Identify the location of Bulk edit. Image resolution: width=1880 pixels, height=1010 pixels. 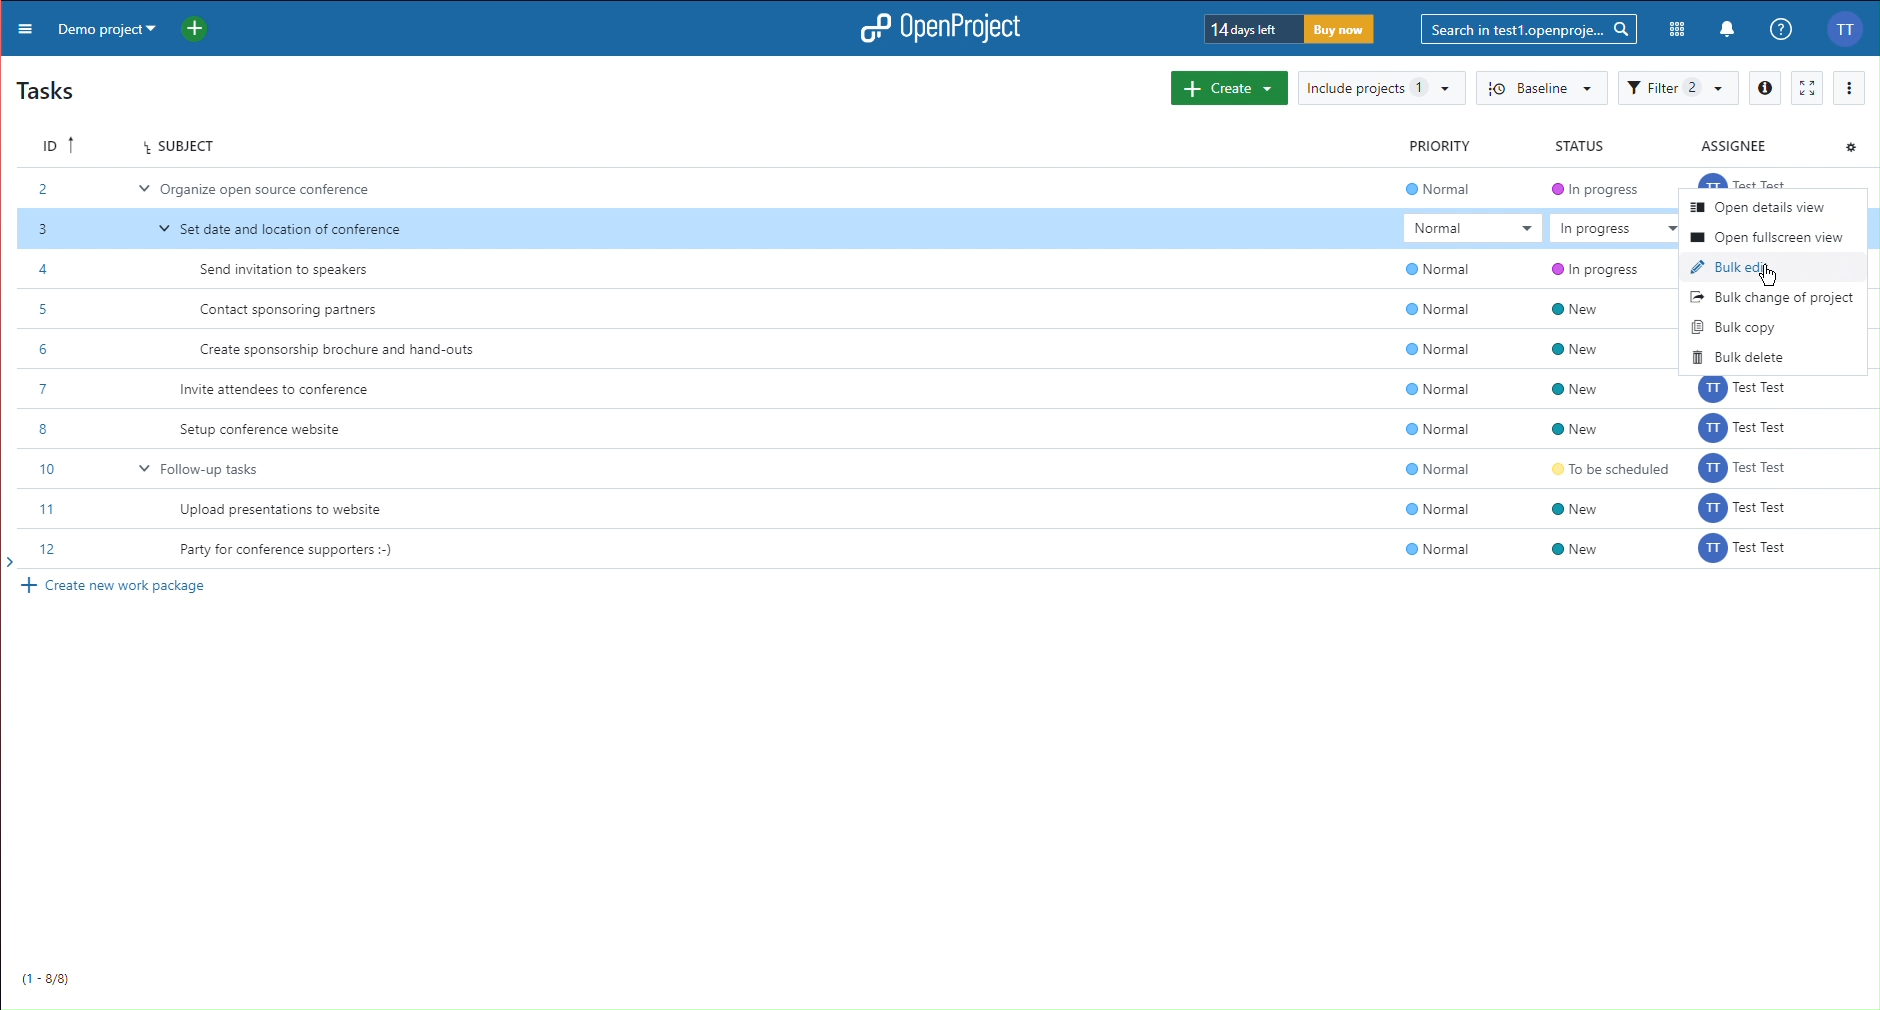
(1732, 263).